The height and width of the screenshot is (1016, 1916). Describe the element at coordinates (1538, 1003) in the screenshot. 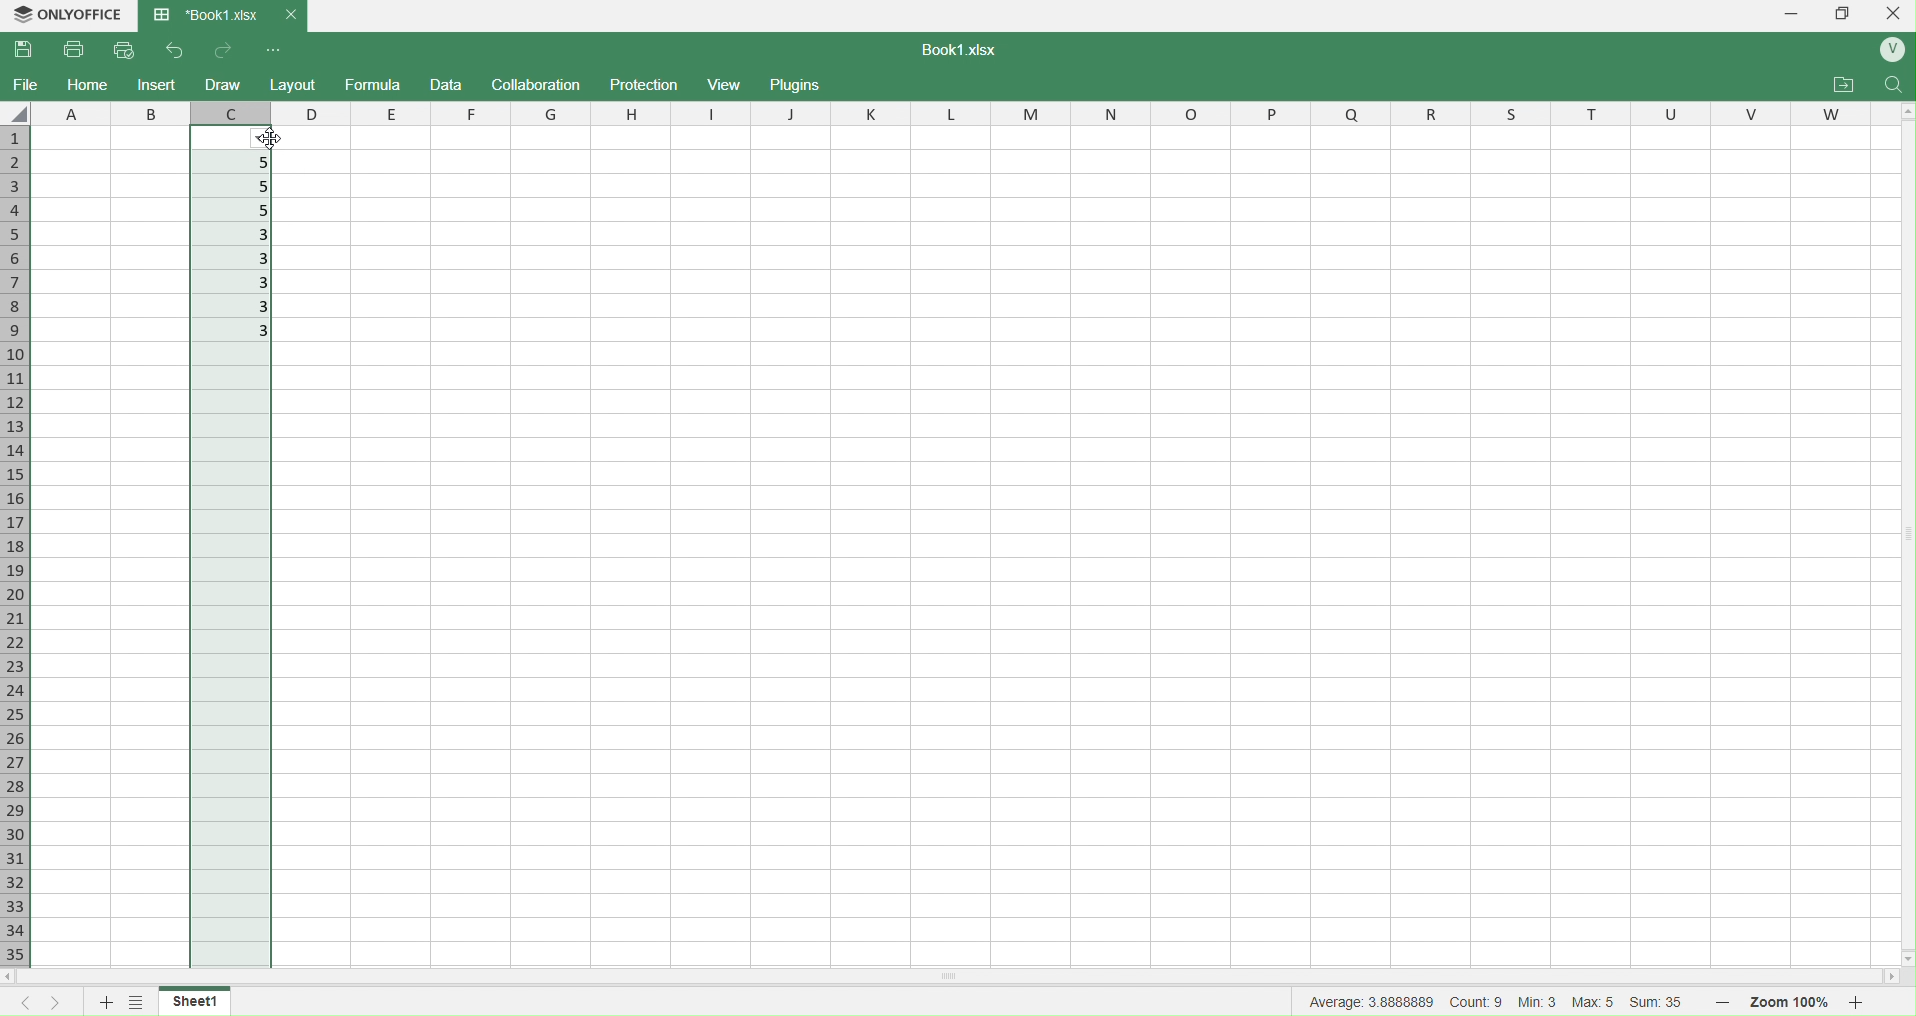

I see `Min` at that location.